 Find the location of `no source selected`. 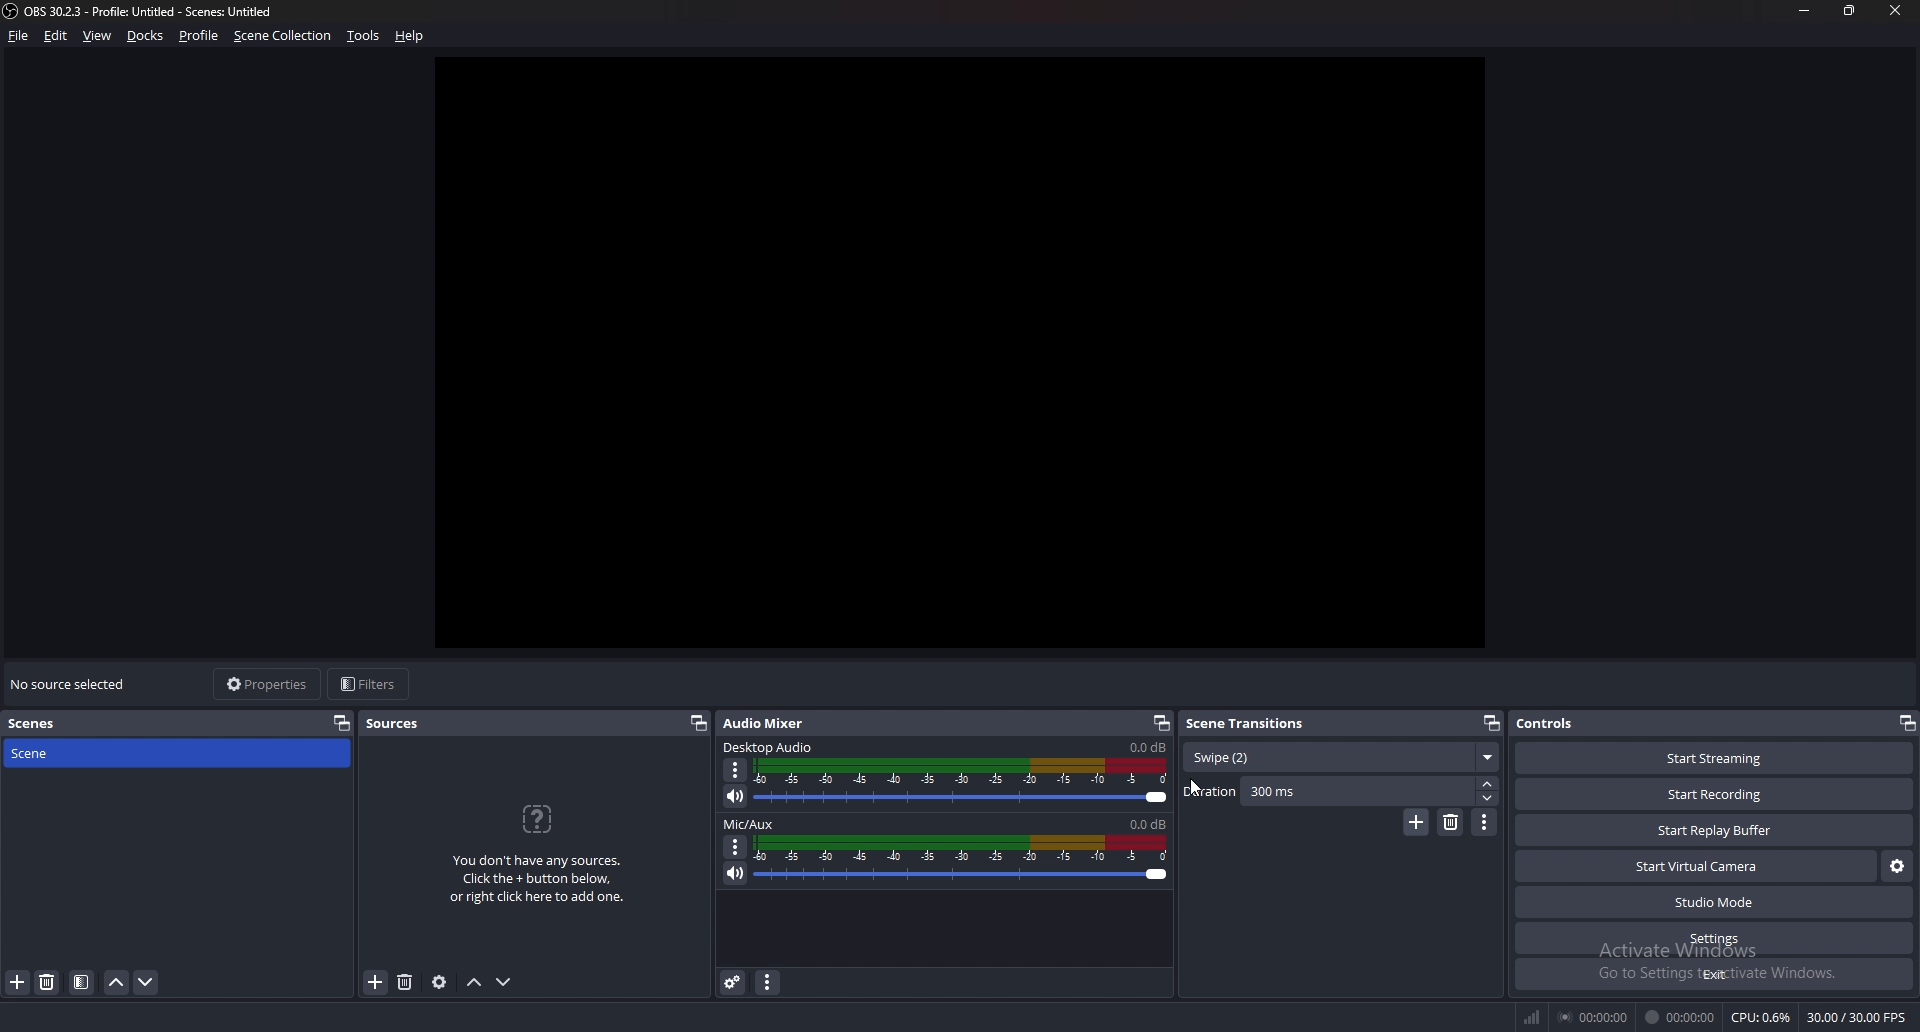

no source selected is located at coordinates (73, 683).